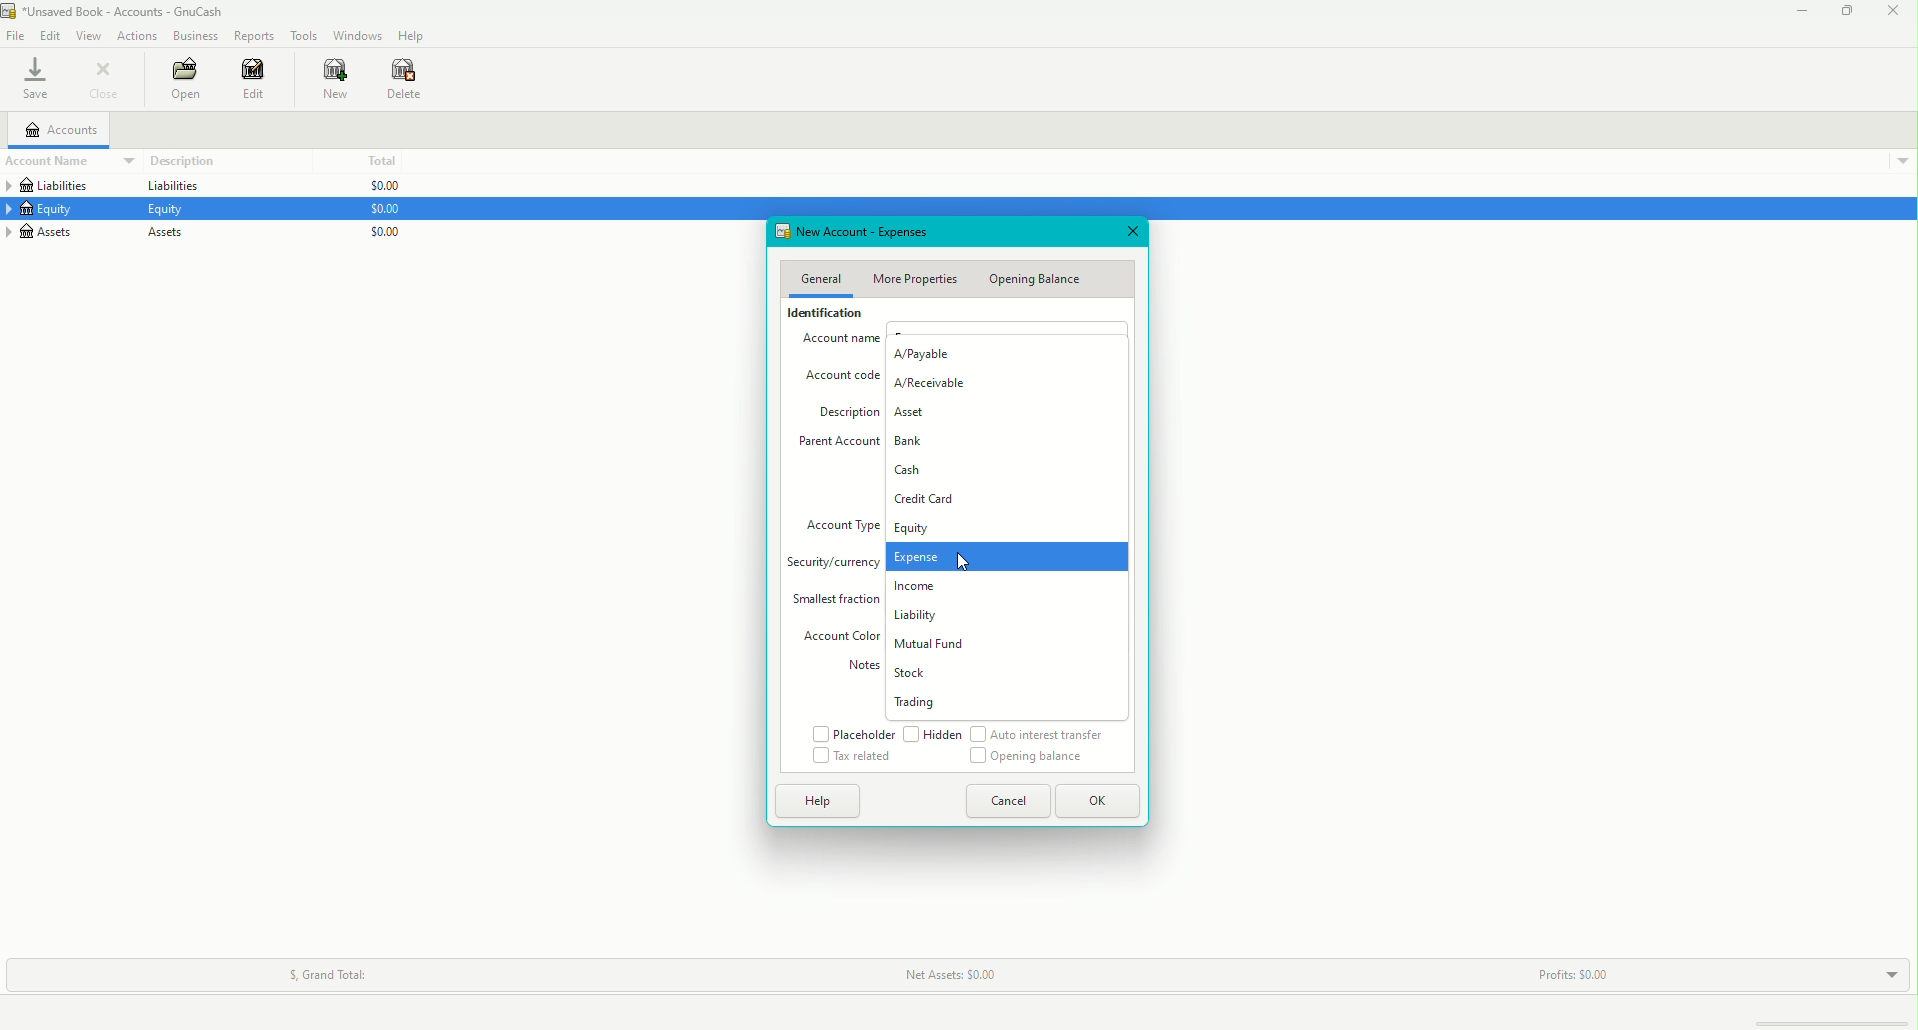 This screenshot has height=1030, width=1918. I want to click on Assets, so click(58, 231).